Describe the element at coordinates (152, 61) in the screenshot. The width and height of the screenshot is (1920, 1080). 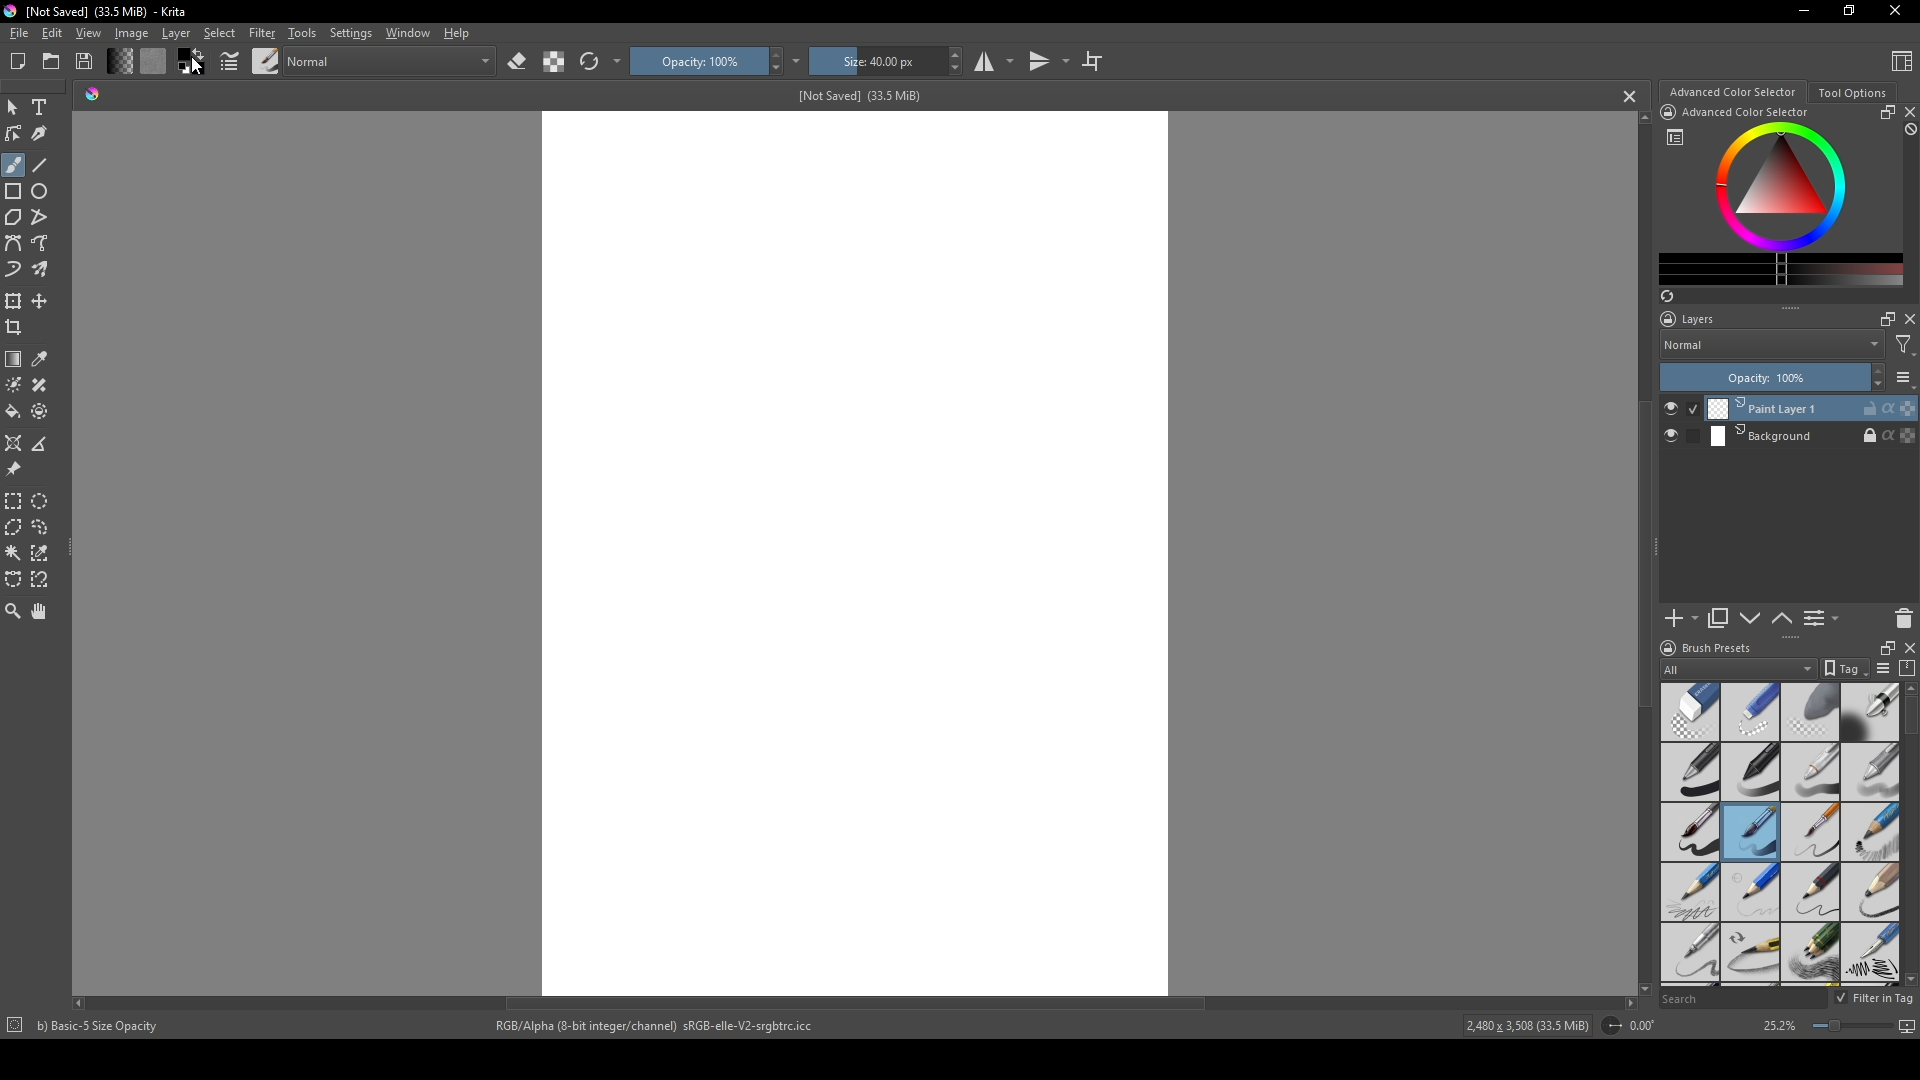
I see `color` at that location.